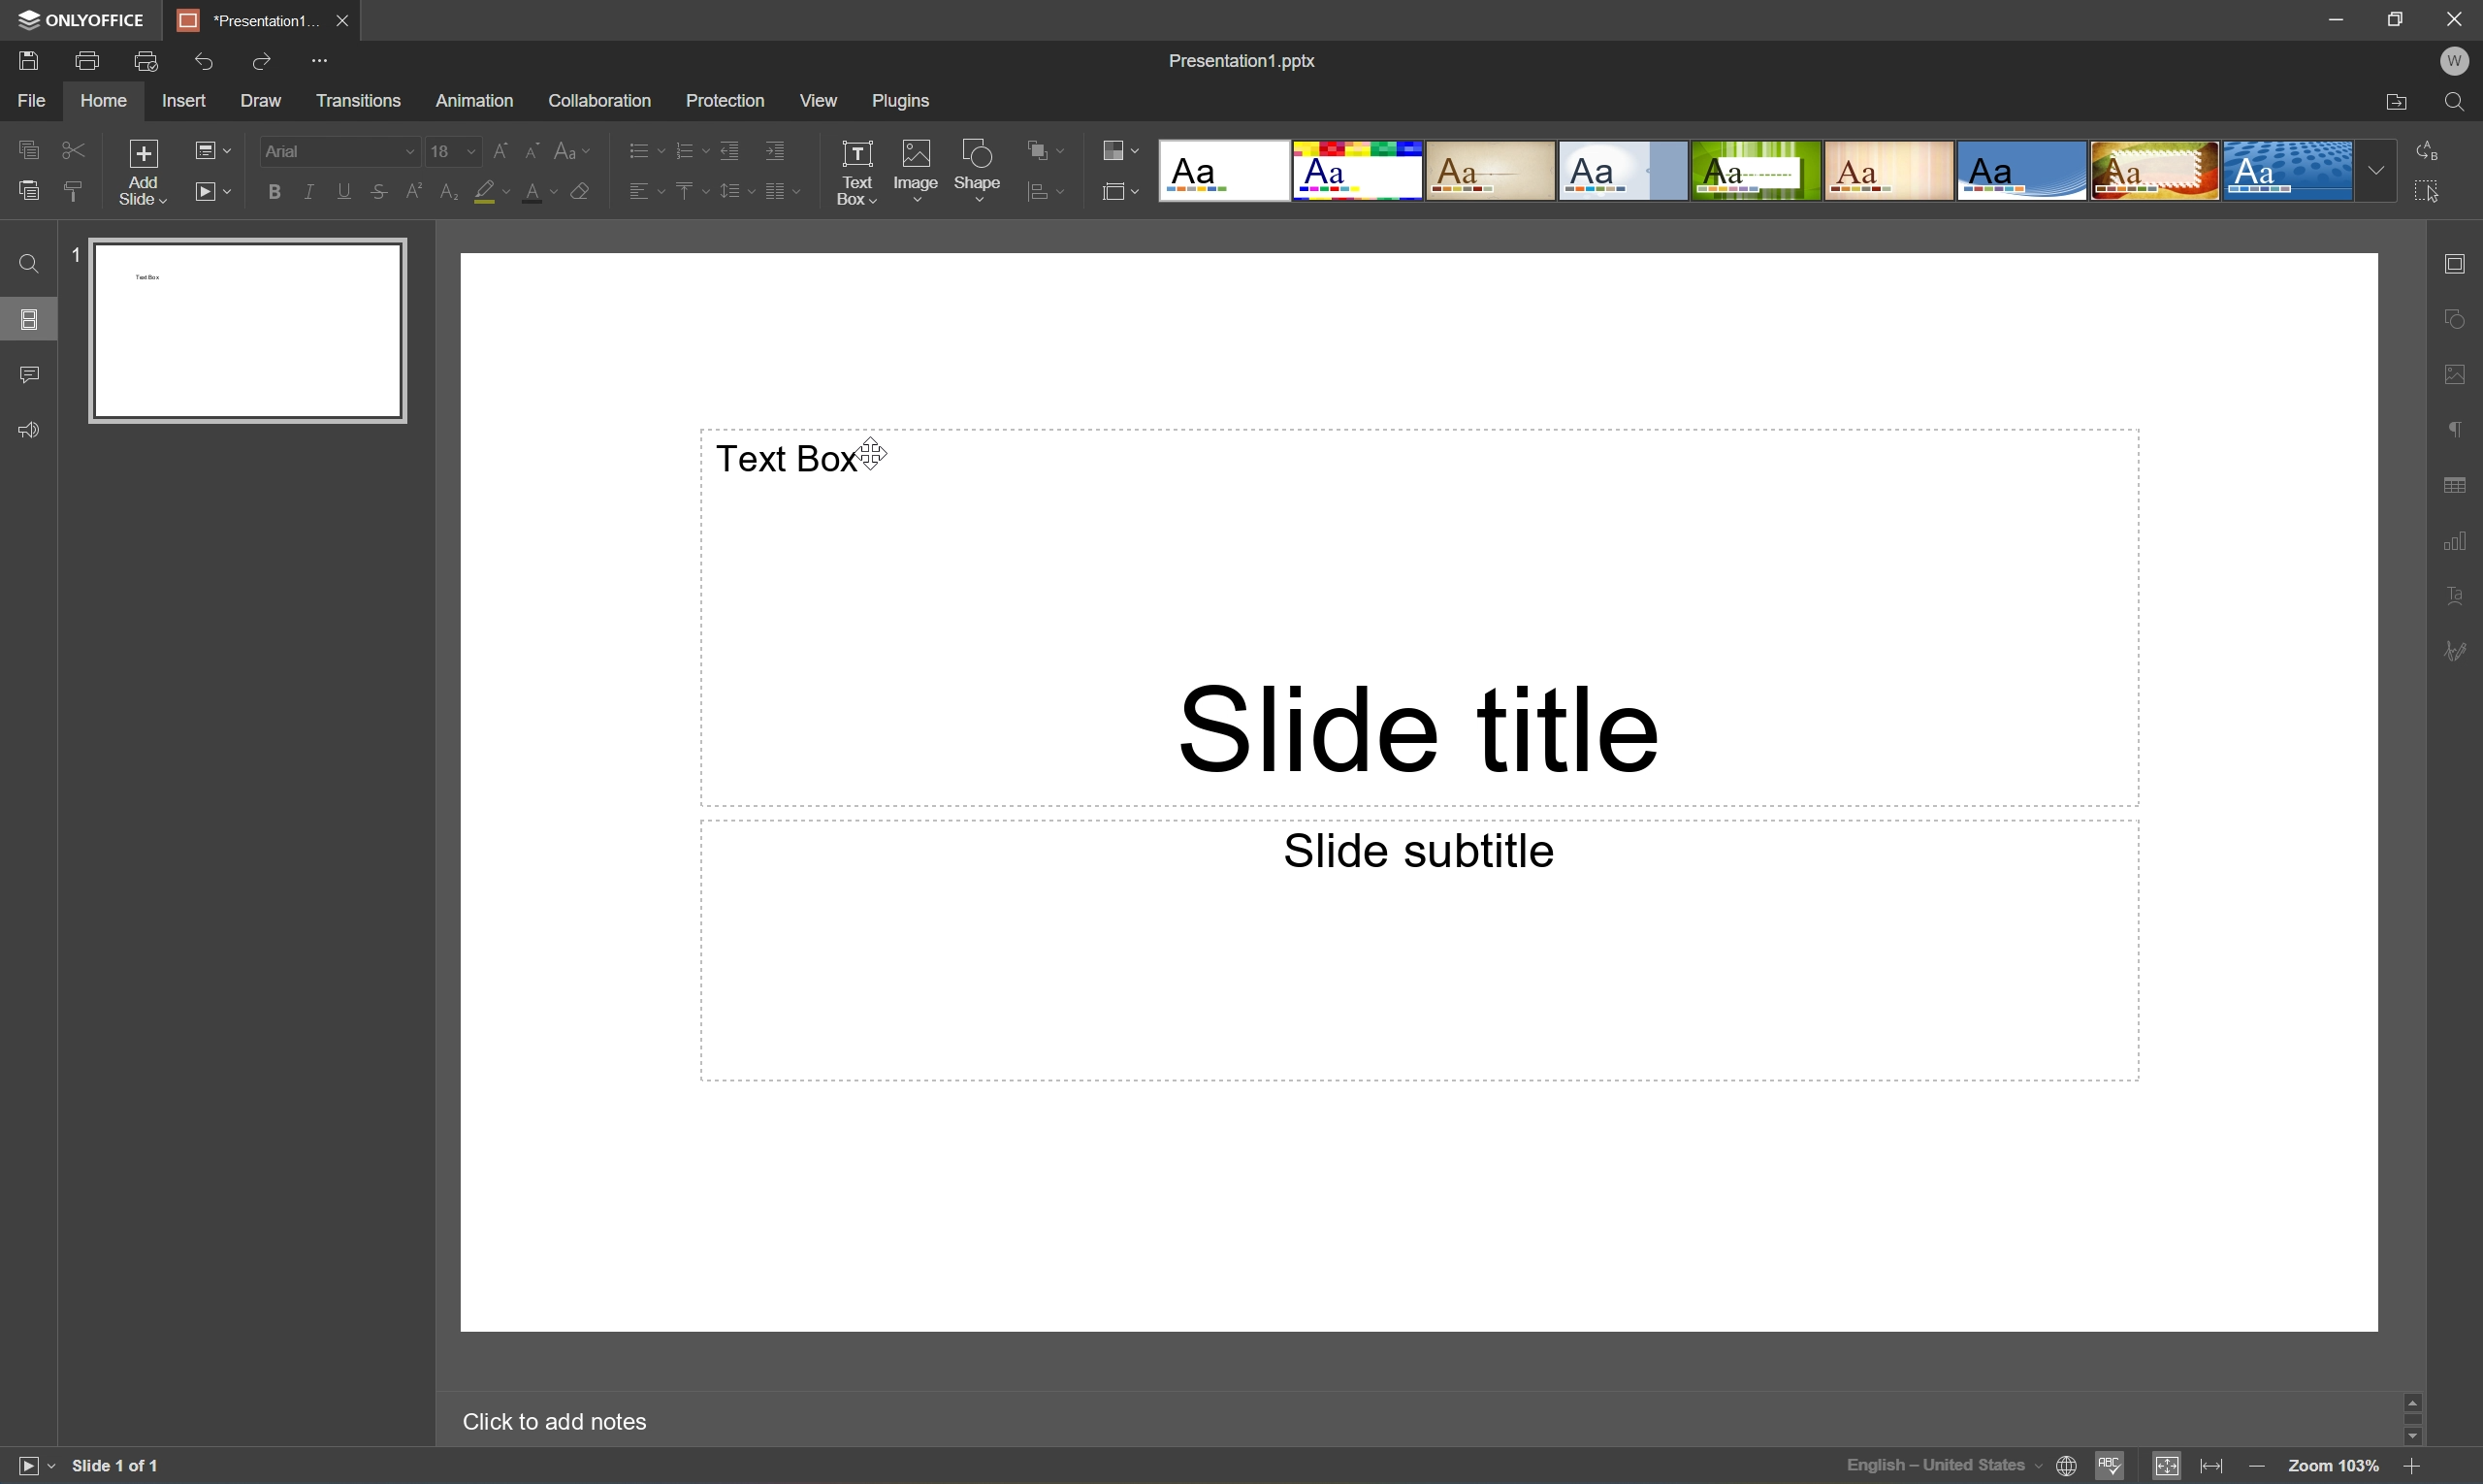 The height and width of the screenshot is (1484, 2483). I want to click on Paste, so click(23, 190).